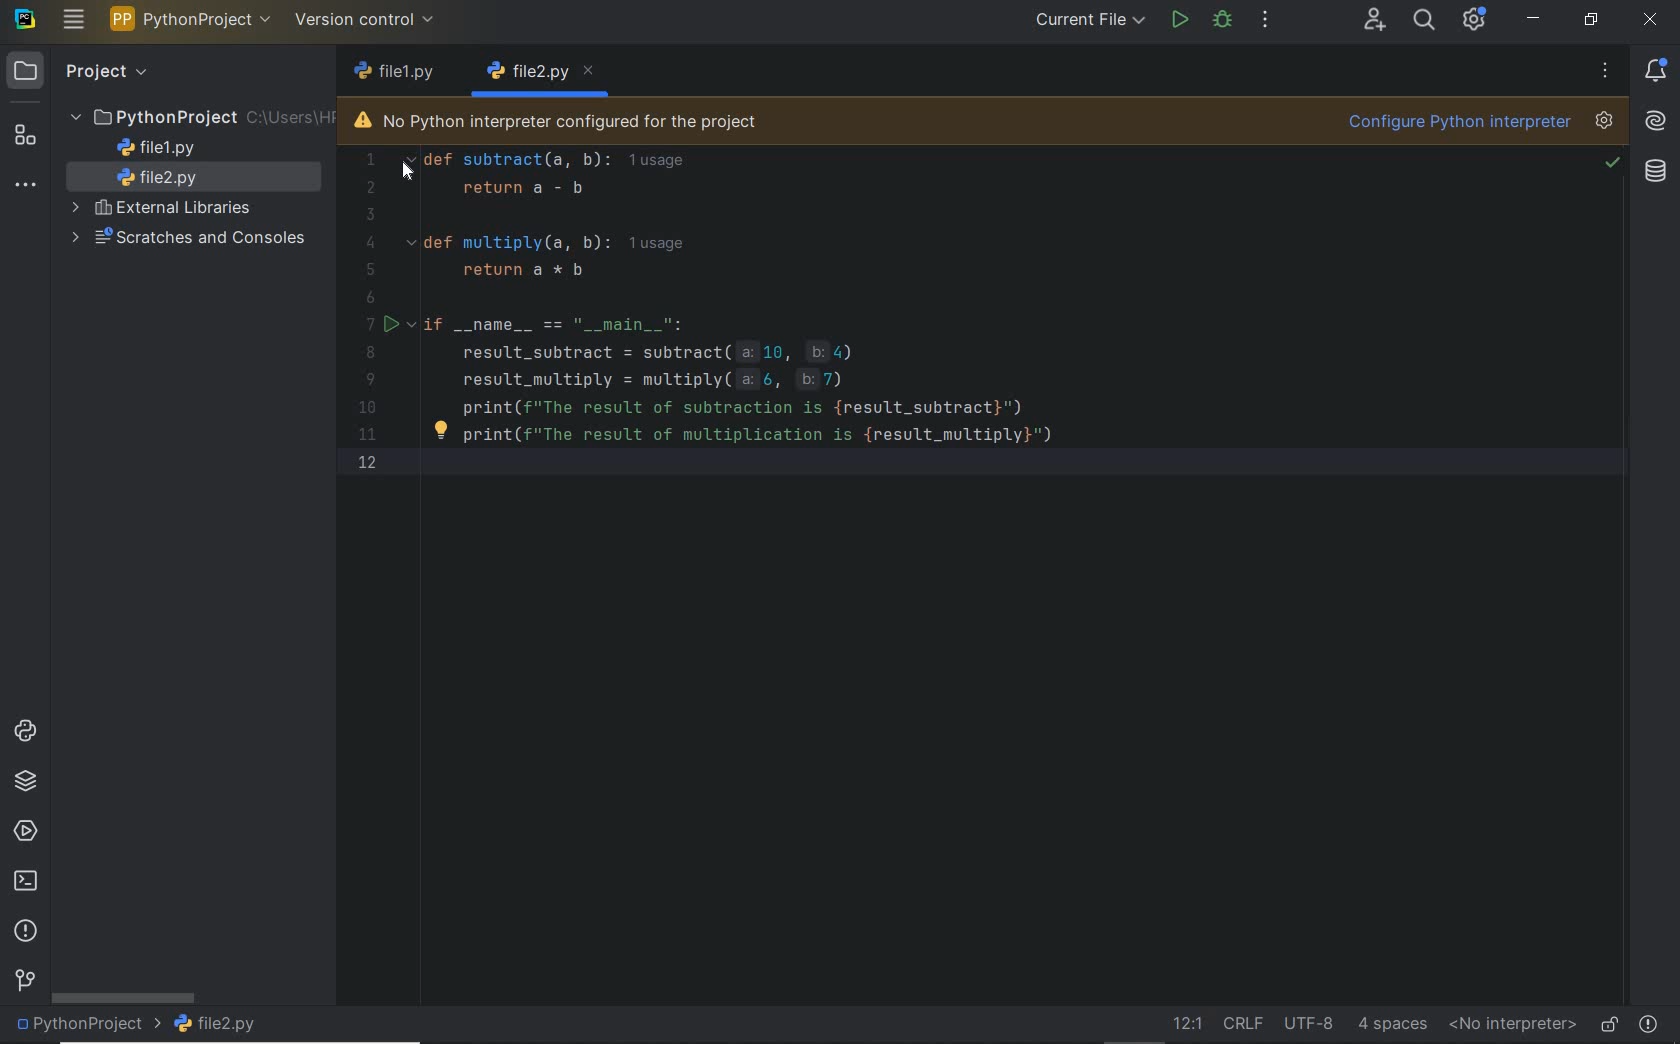 This screenshot has width=1680, height=1044. I want to click on no python interpreter configured for the project, so click(557, 122).